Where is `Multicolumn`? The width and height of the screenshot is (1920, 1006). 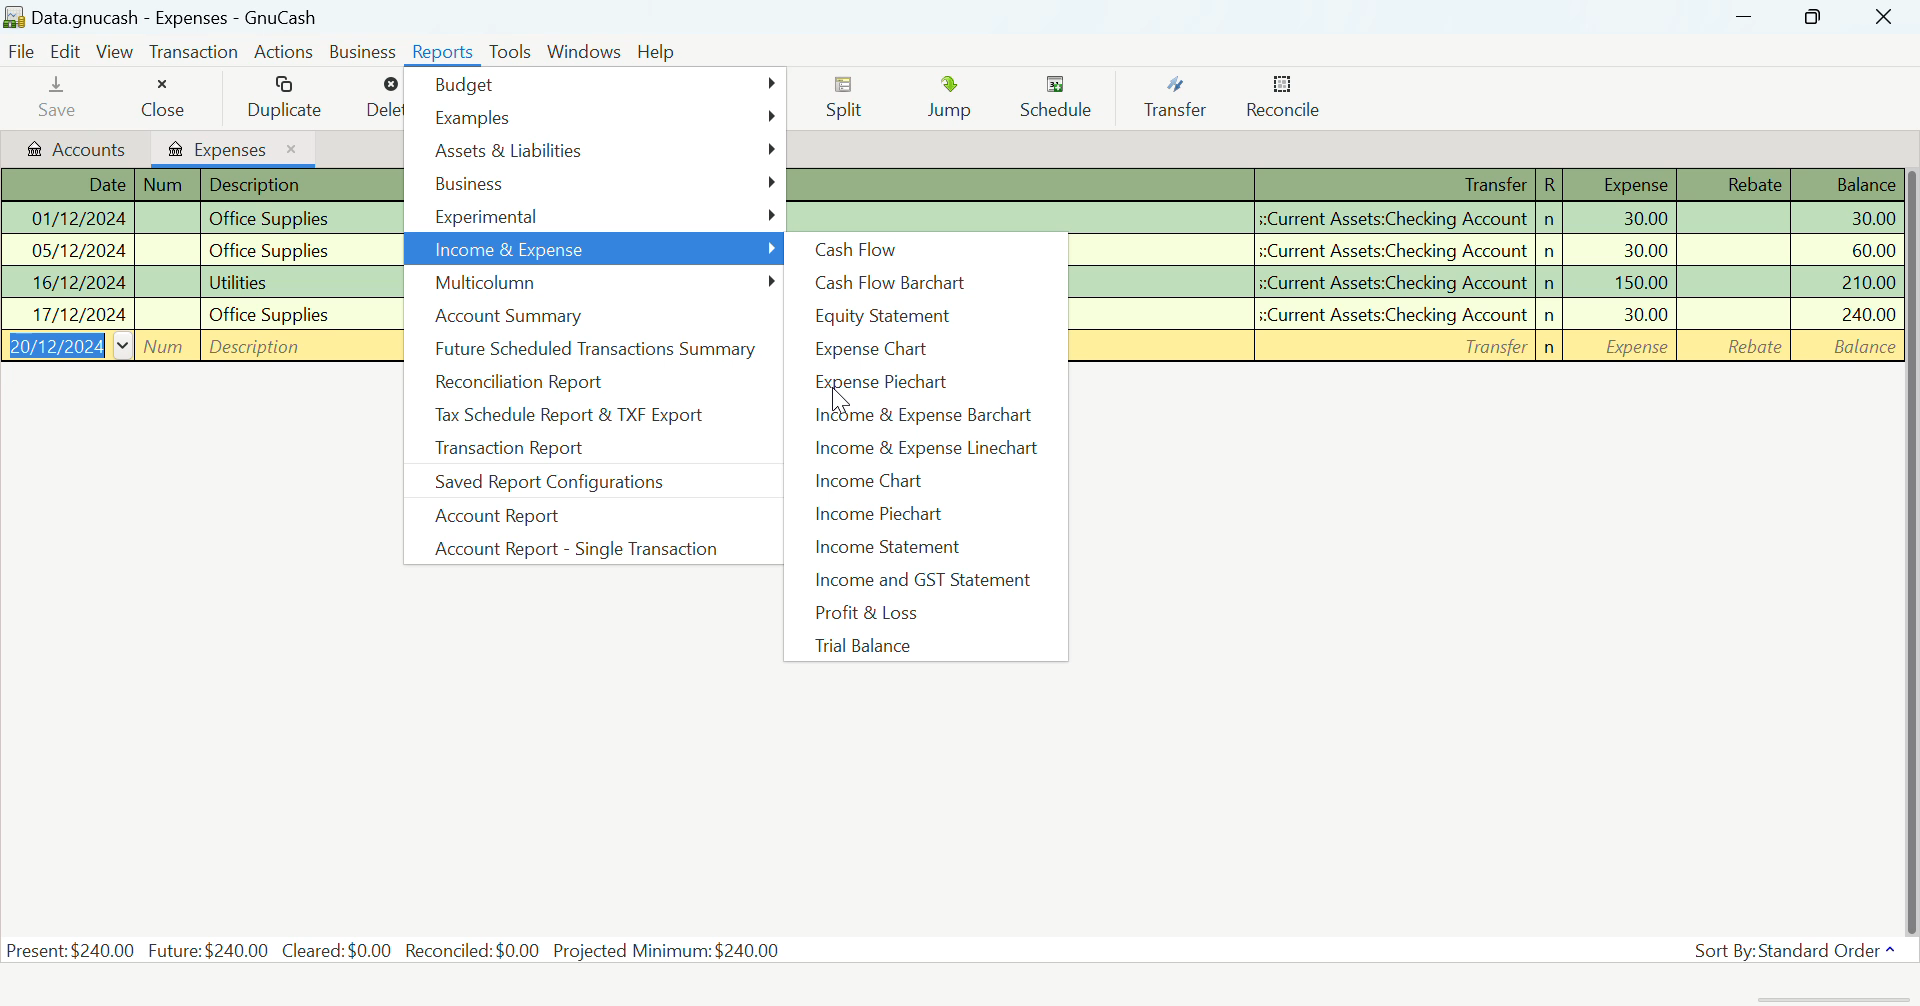 Multicolumn is located at coordinates (595, 285).